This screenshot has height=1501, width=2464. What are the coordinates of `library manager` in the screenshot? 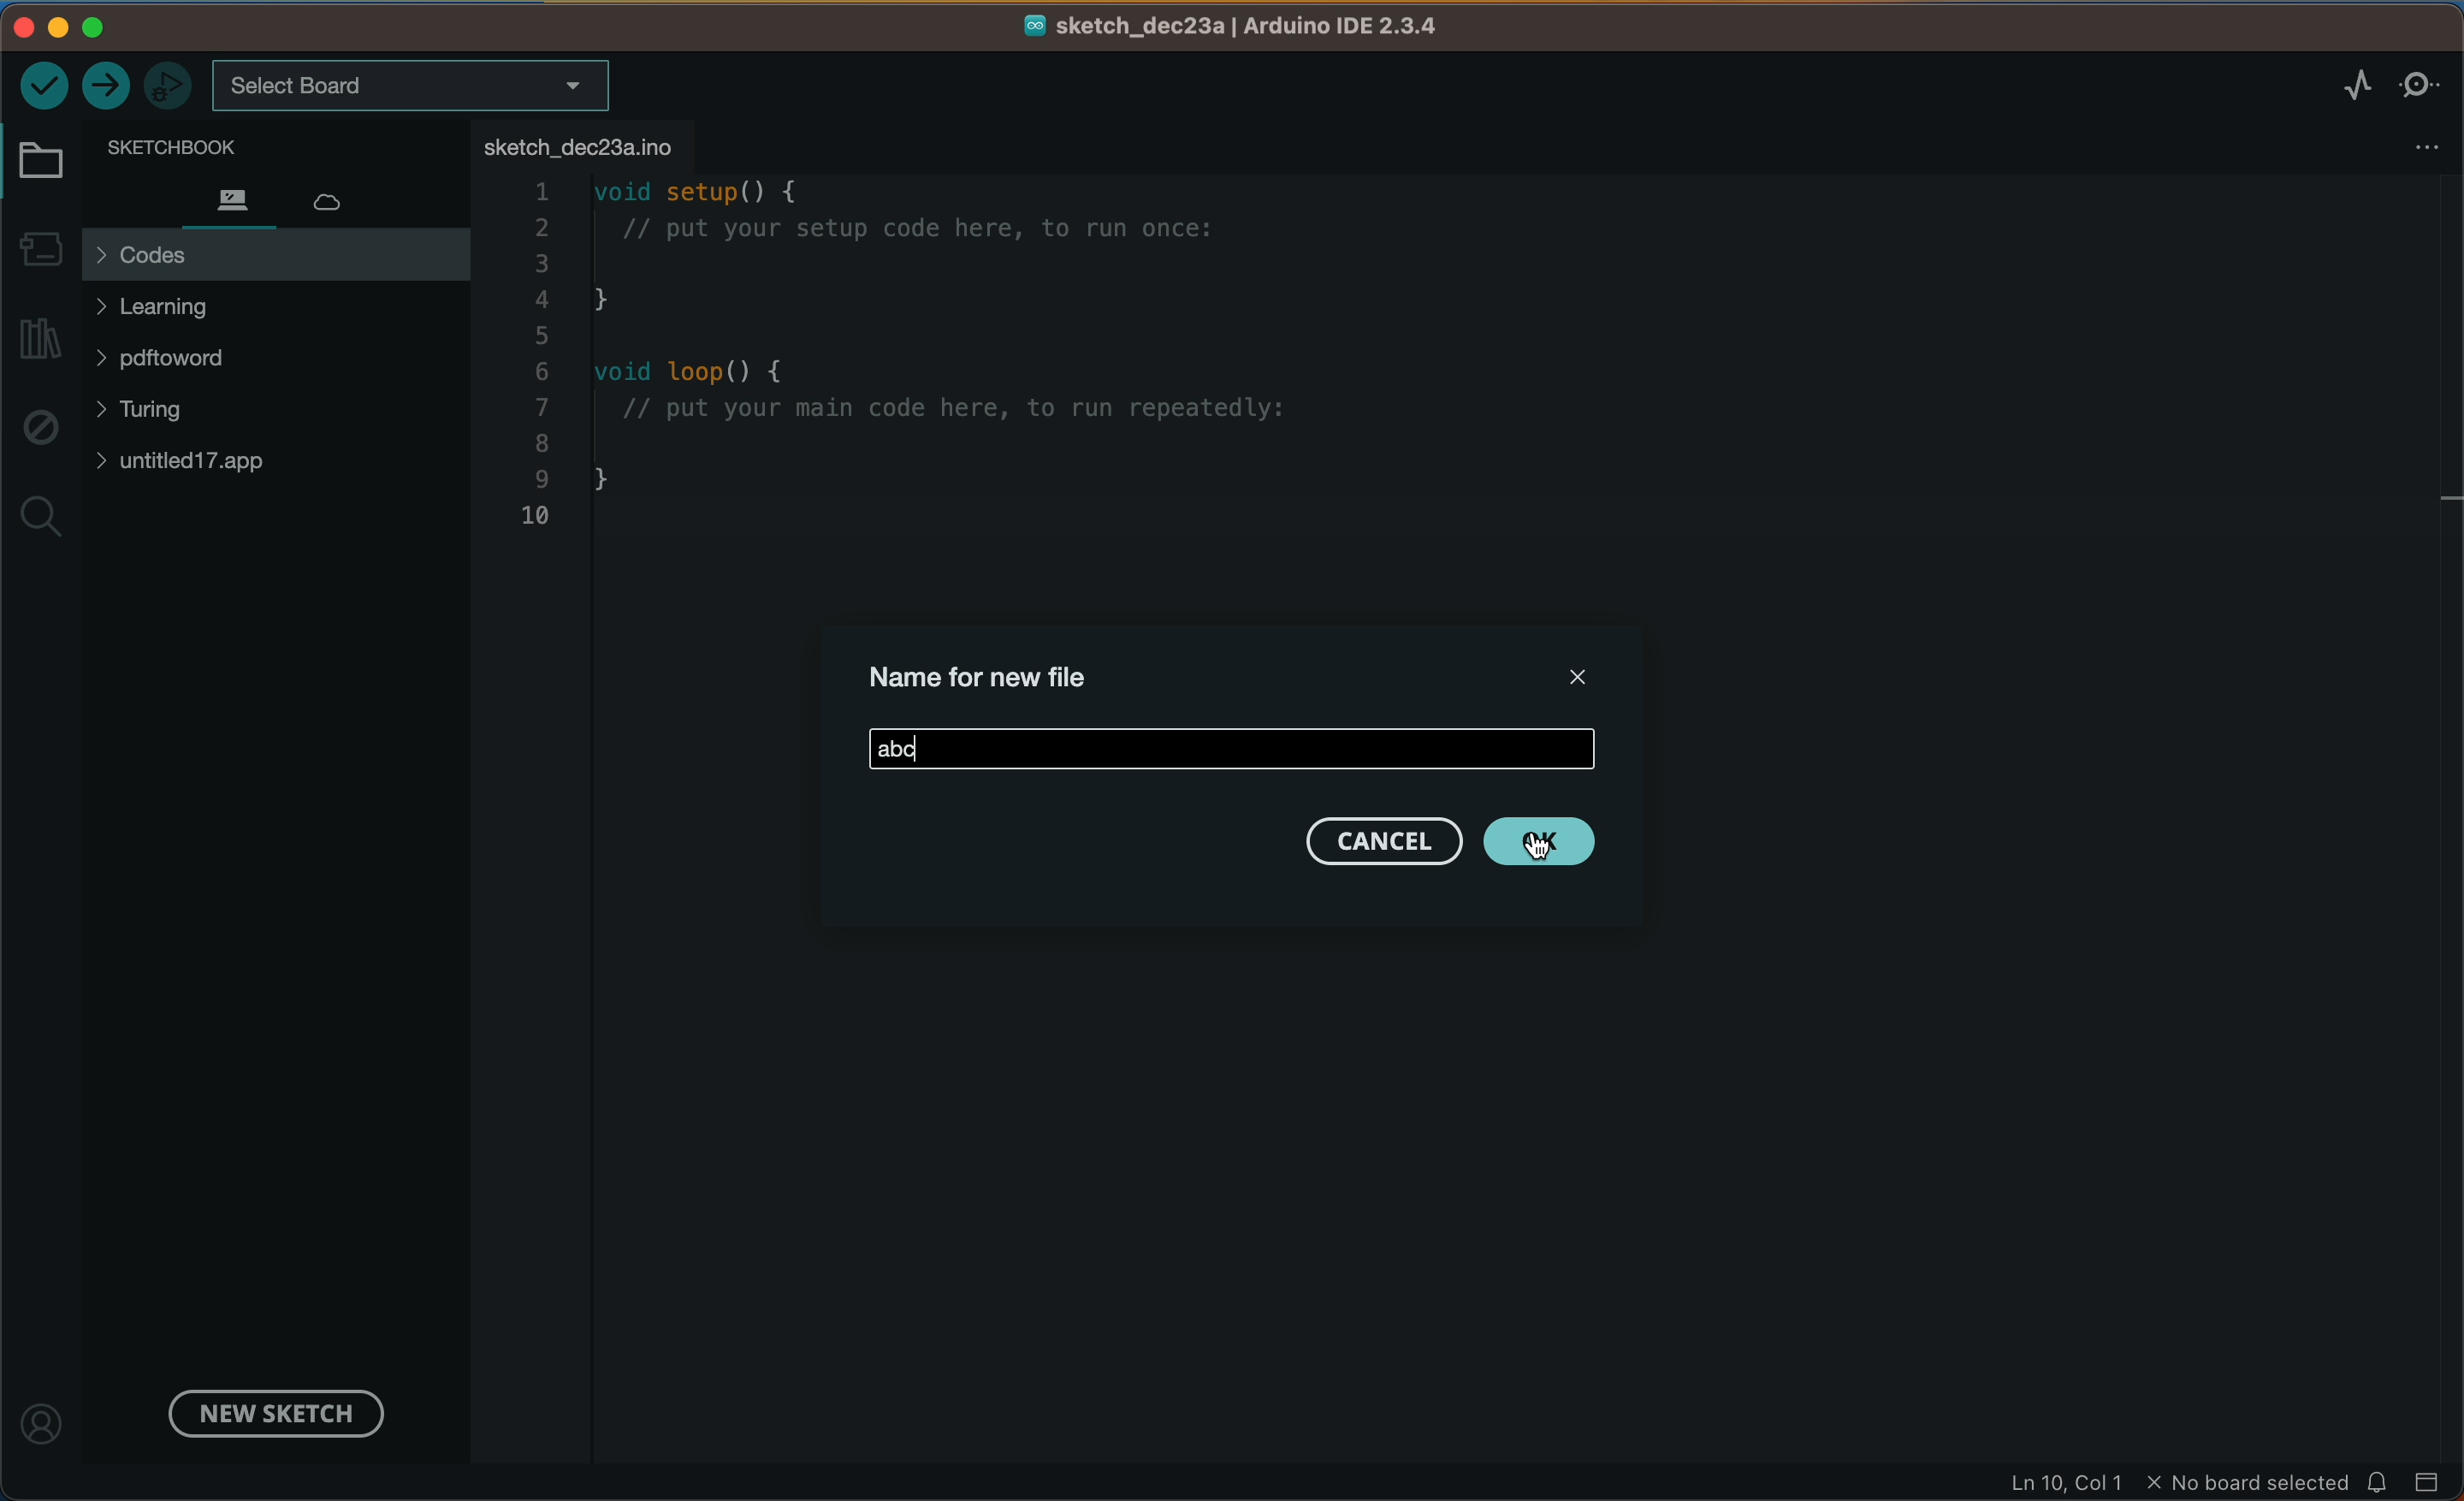 It's located at (43, 340).